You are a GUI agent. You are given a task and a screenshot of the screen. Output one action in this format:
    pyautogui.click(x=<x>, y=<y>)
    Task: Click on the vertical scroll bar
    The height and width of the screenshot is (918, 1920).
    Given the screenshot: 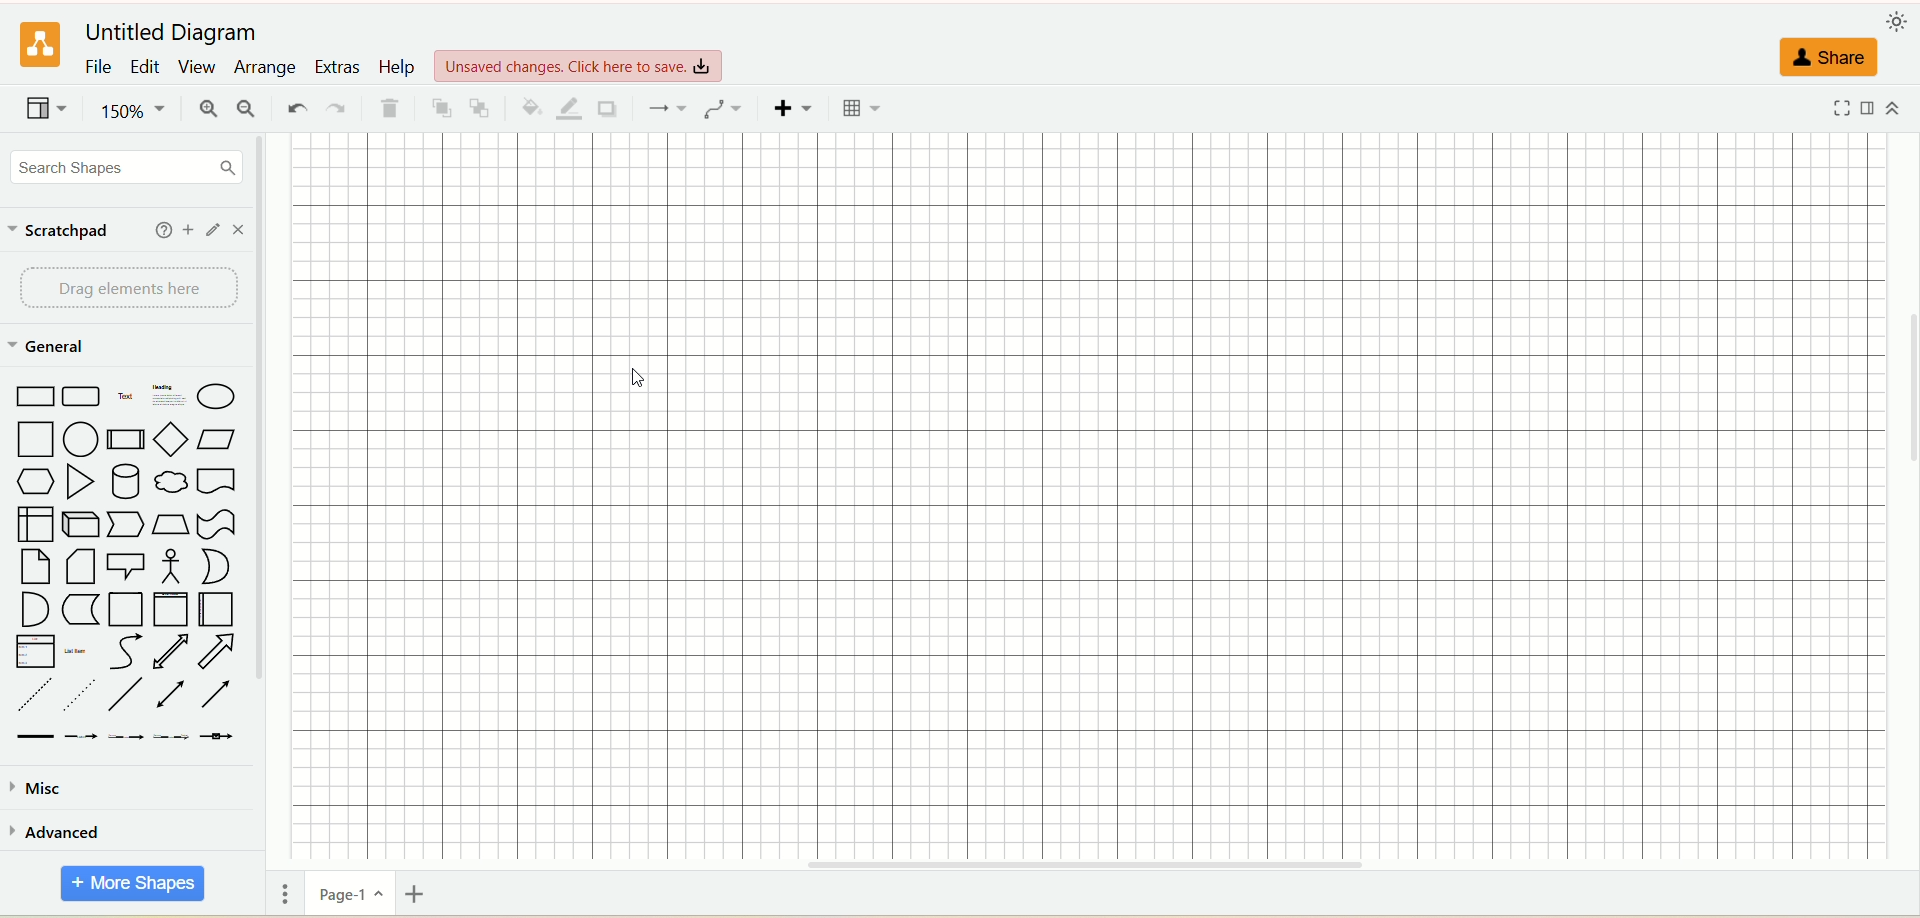 What is the action you would take?
    pyautogui.click(x=262, y=498)
    